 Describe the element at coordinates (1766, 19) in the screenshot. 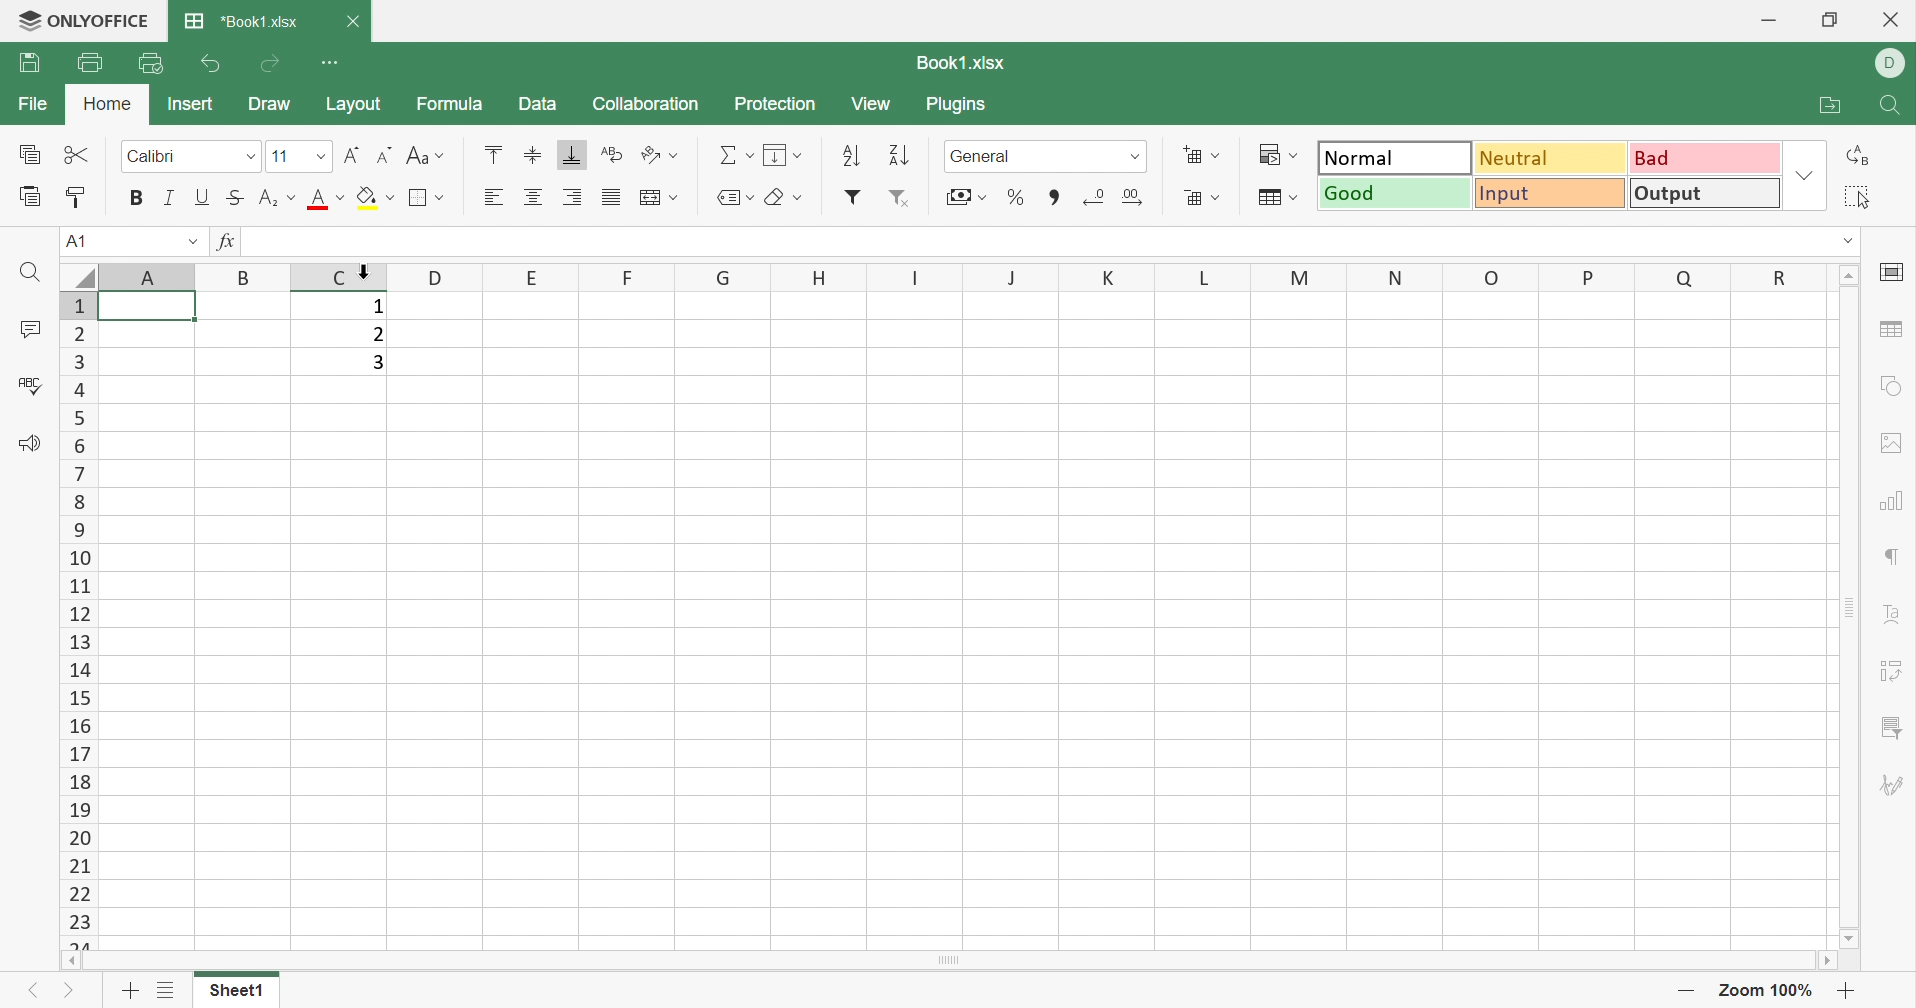

I see `Minimize` at that location.